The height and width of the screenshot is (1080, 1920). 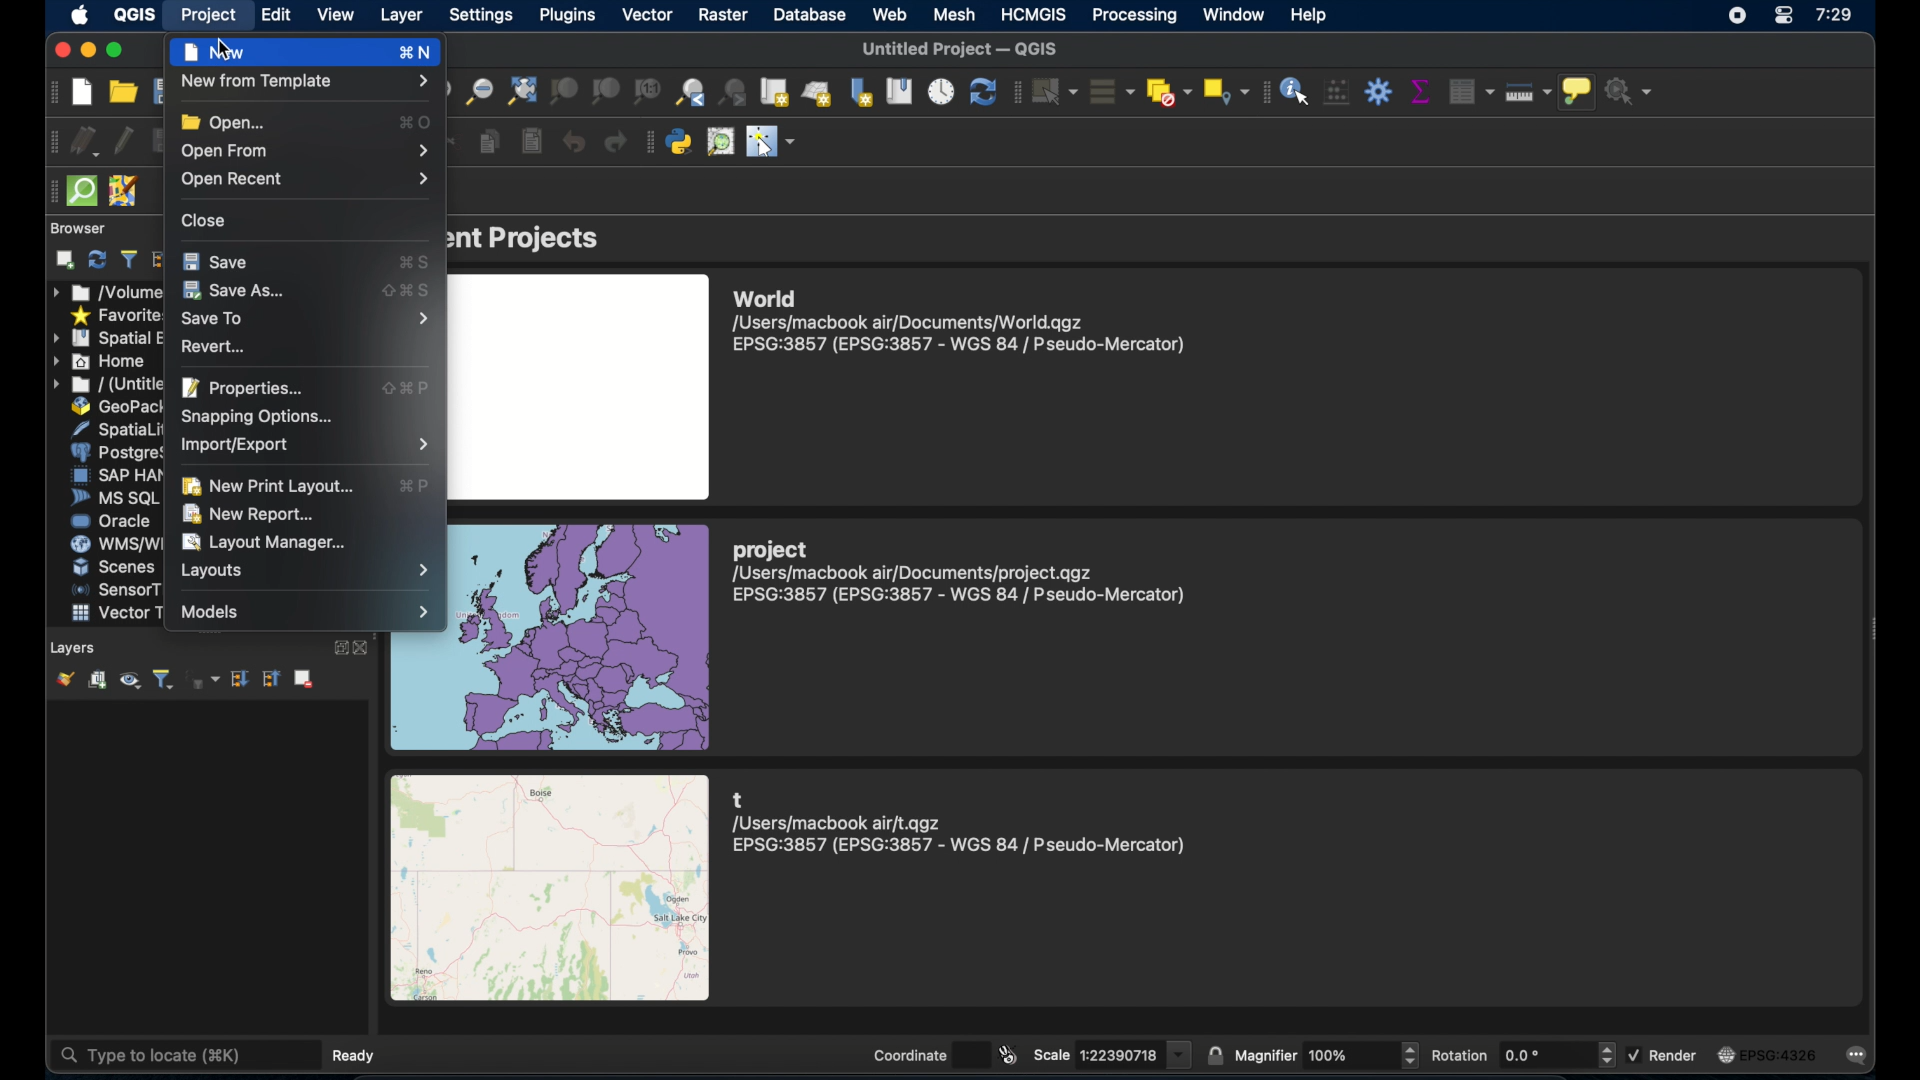 What do you see at coordinates (907, 1054) in the screenshot?
I see `coordinate` at bounding box center [907, 1054].